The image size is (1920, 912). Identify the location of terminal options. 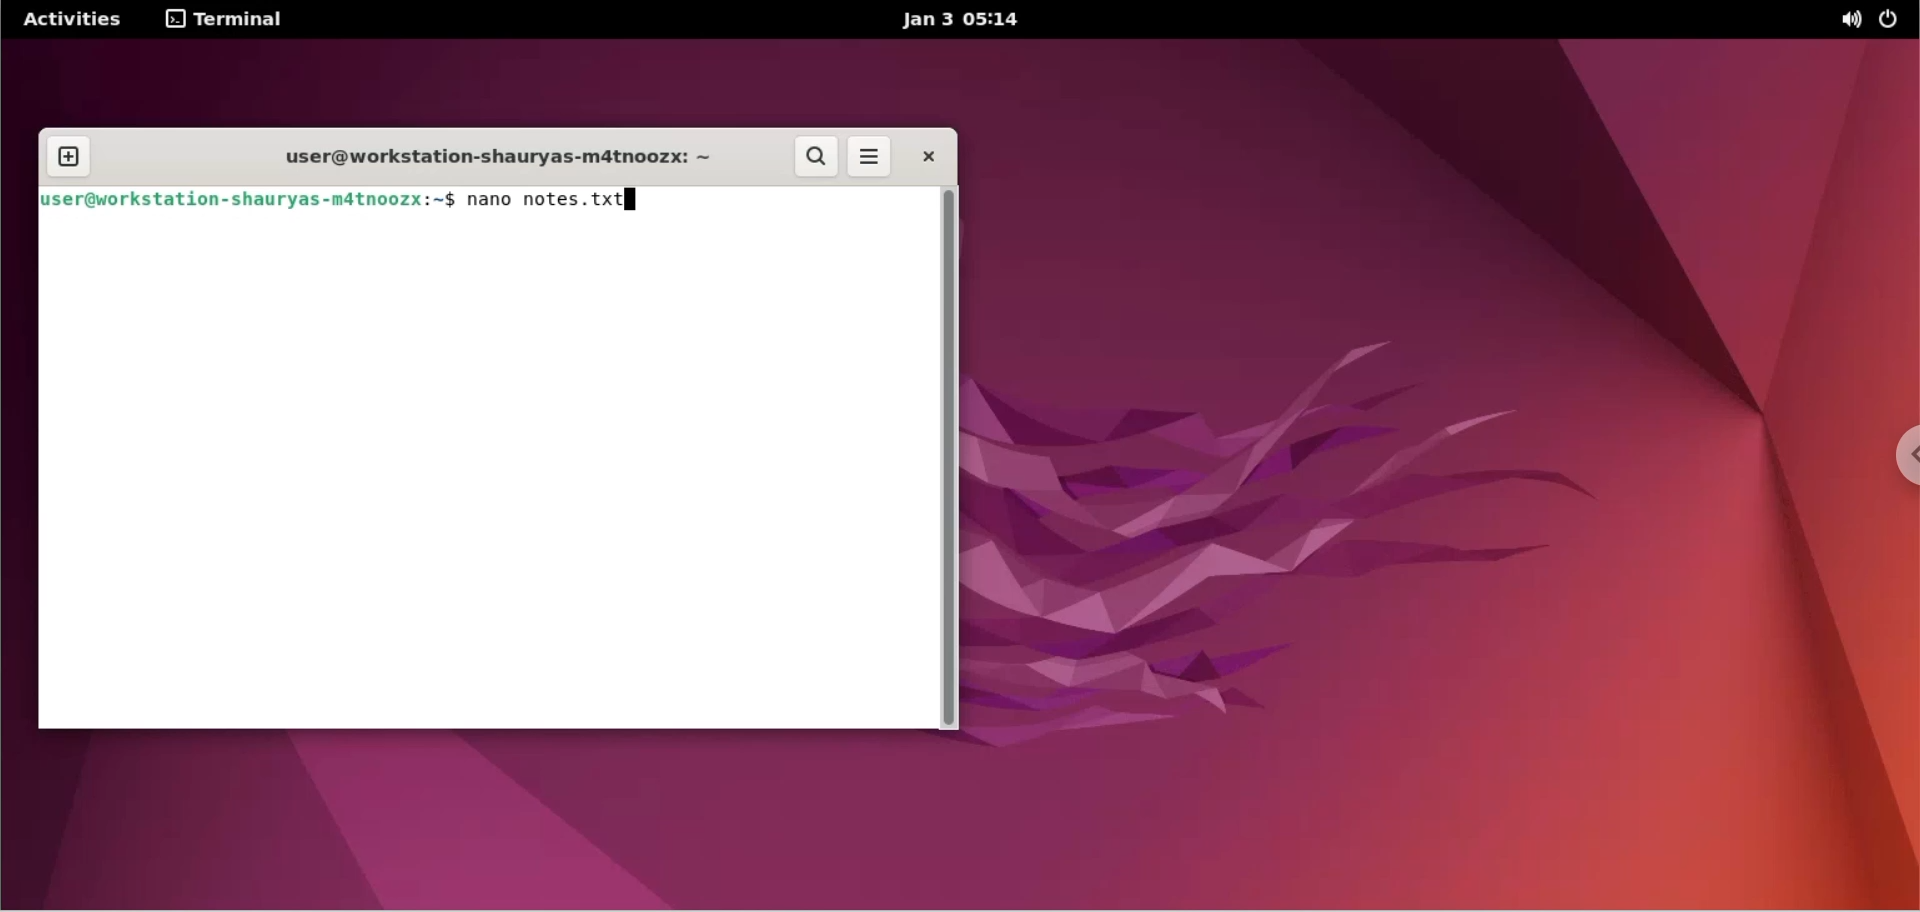
(226, 20).